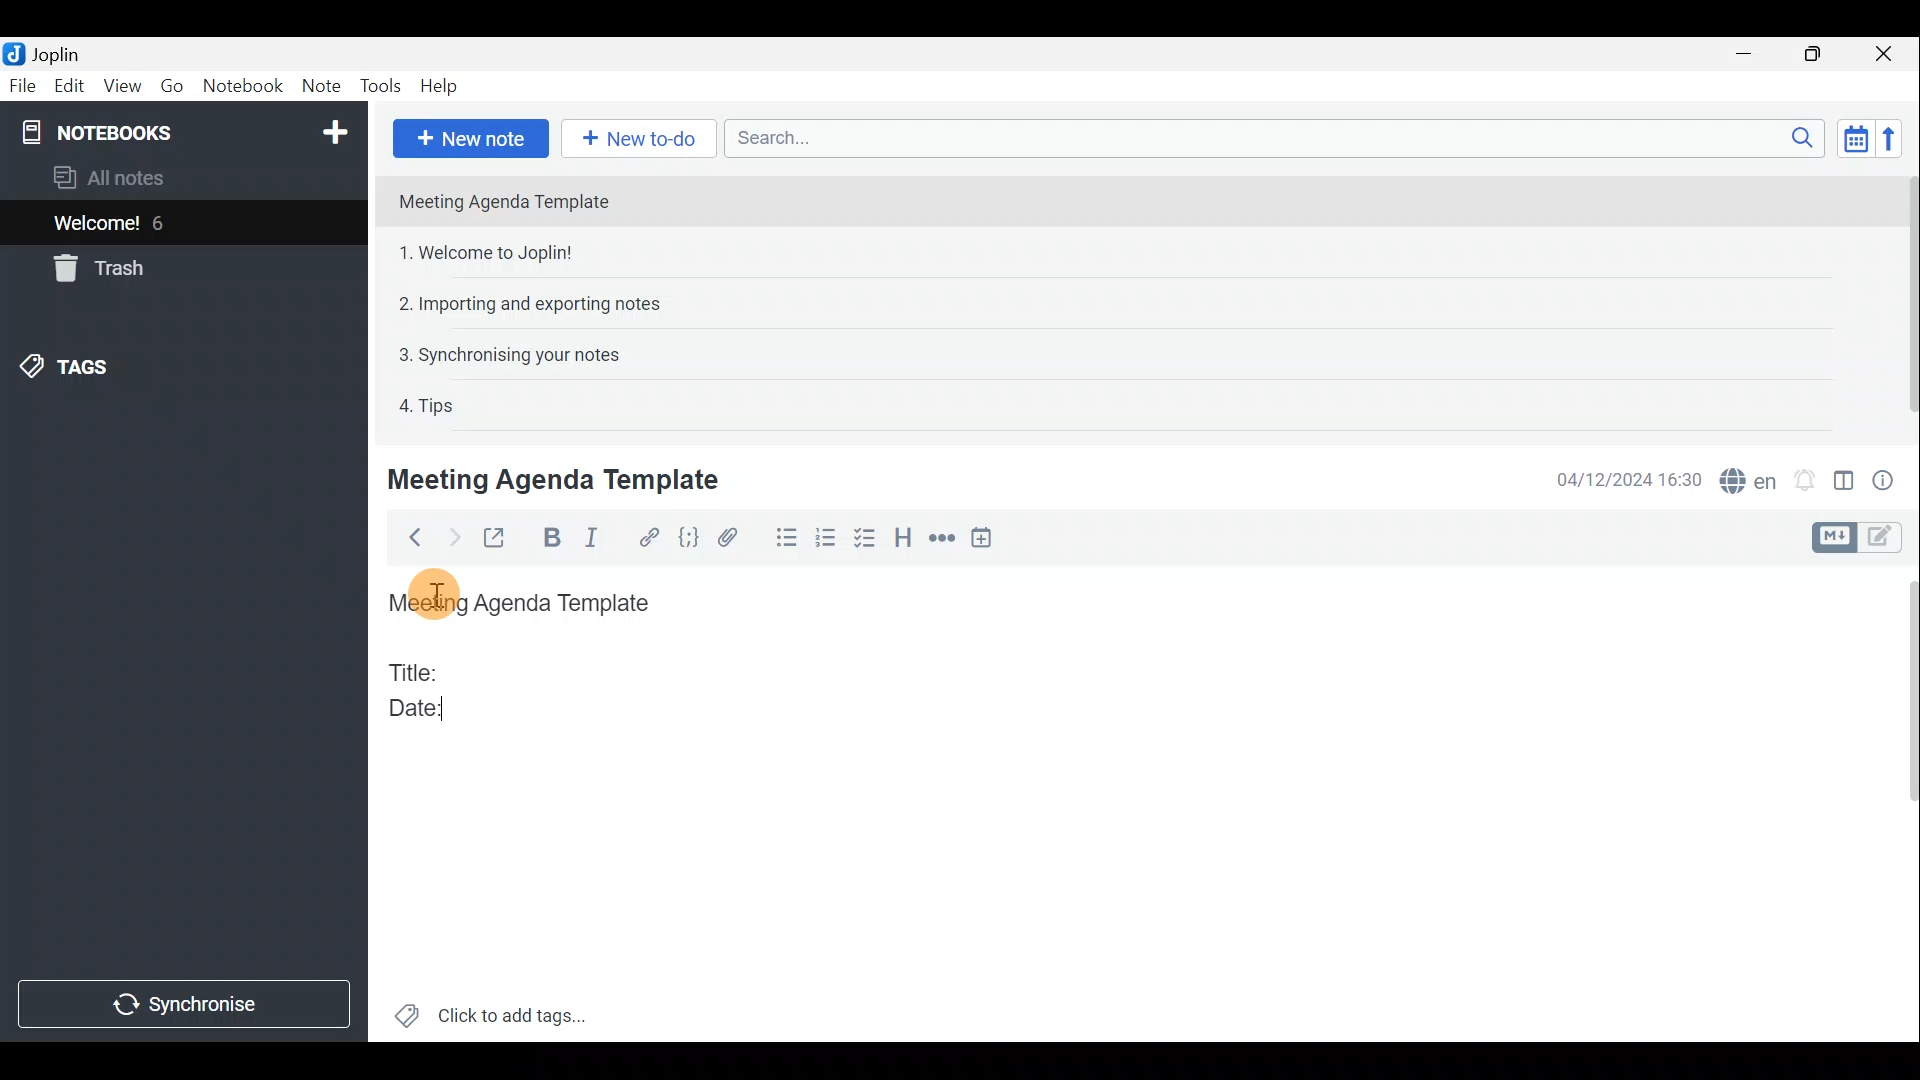  What do you see at coordinates (164, 223) in the screenshot?
I see `6` at bounding box center [164, 223].